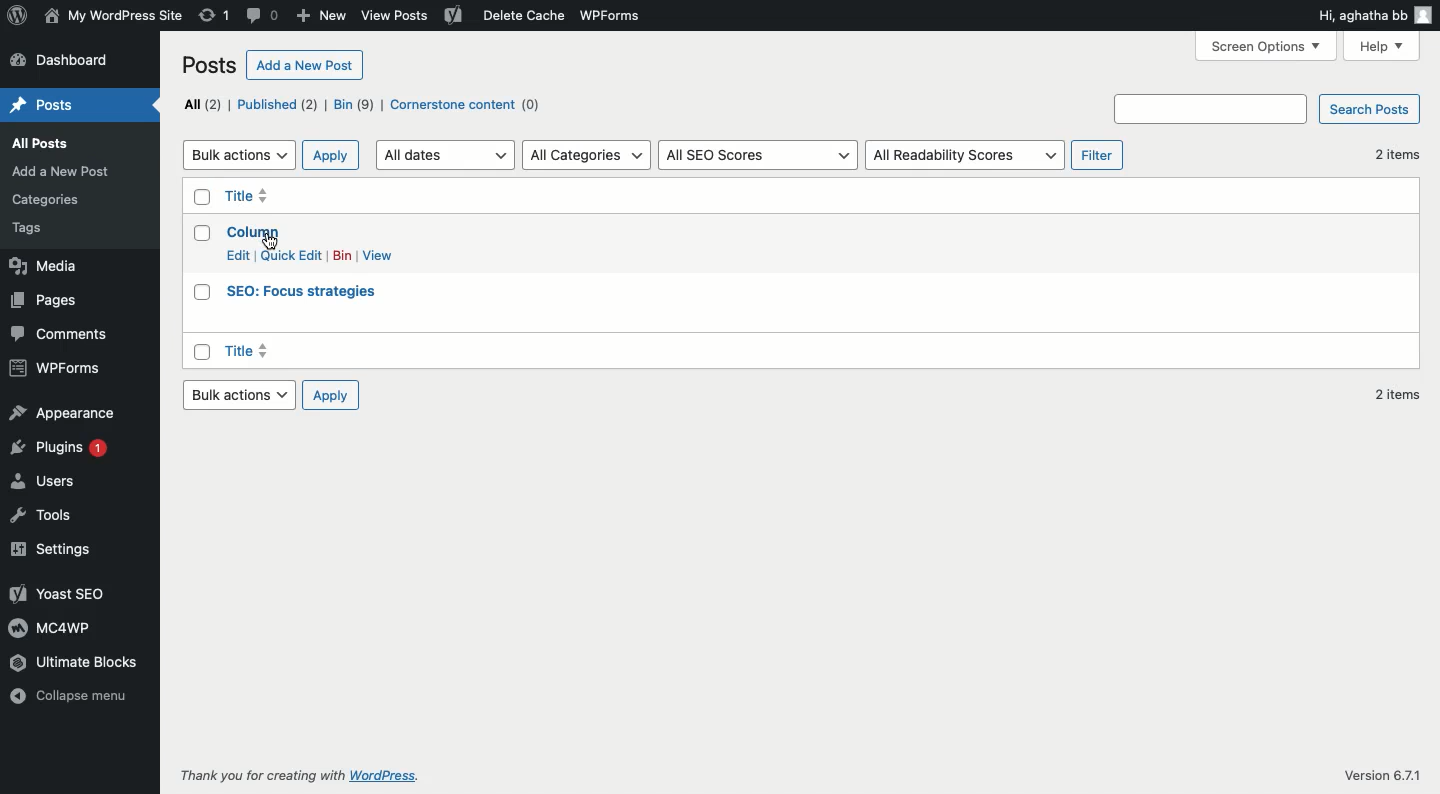  What do you see at coordinates (303, 64) in the screenshot?
I see `Add a new post` at bounding box center [303, 64].